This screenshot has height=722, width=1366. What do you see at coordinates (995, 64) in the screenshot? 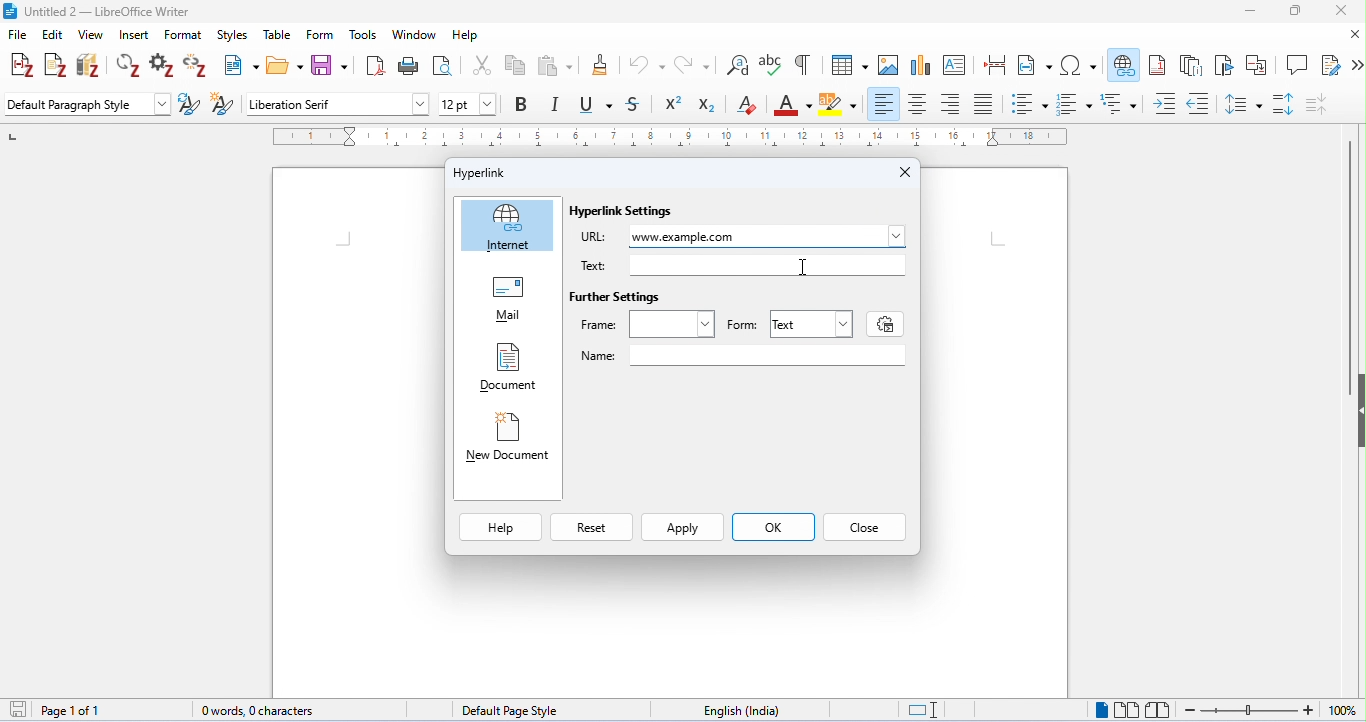
I see `insert page break` at bounding box center [995, 64].